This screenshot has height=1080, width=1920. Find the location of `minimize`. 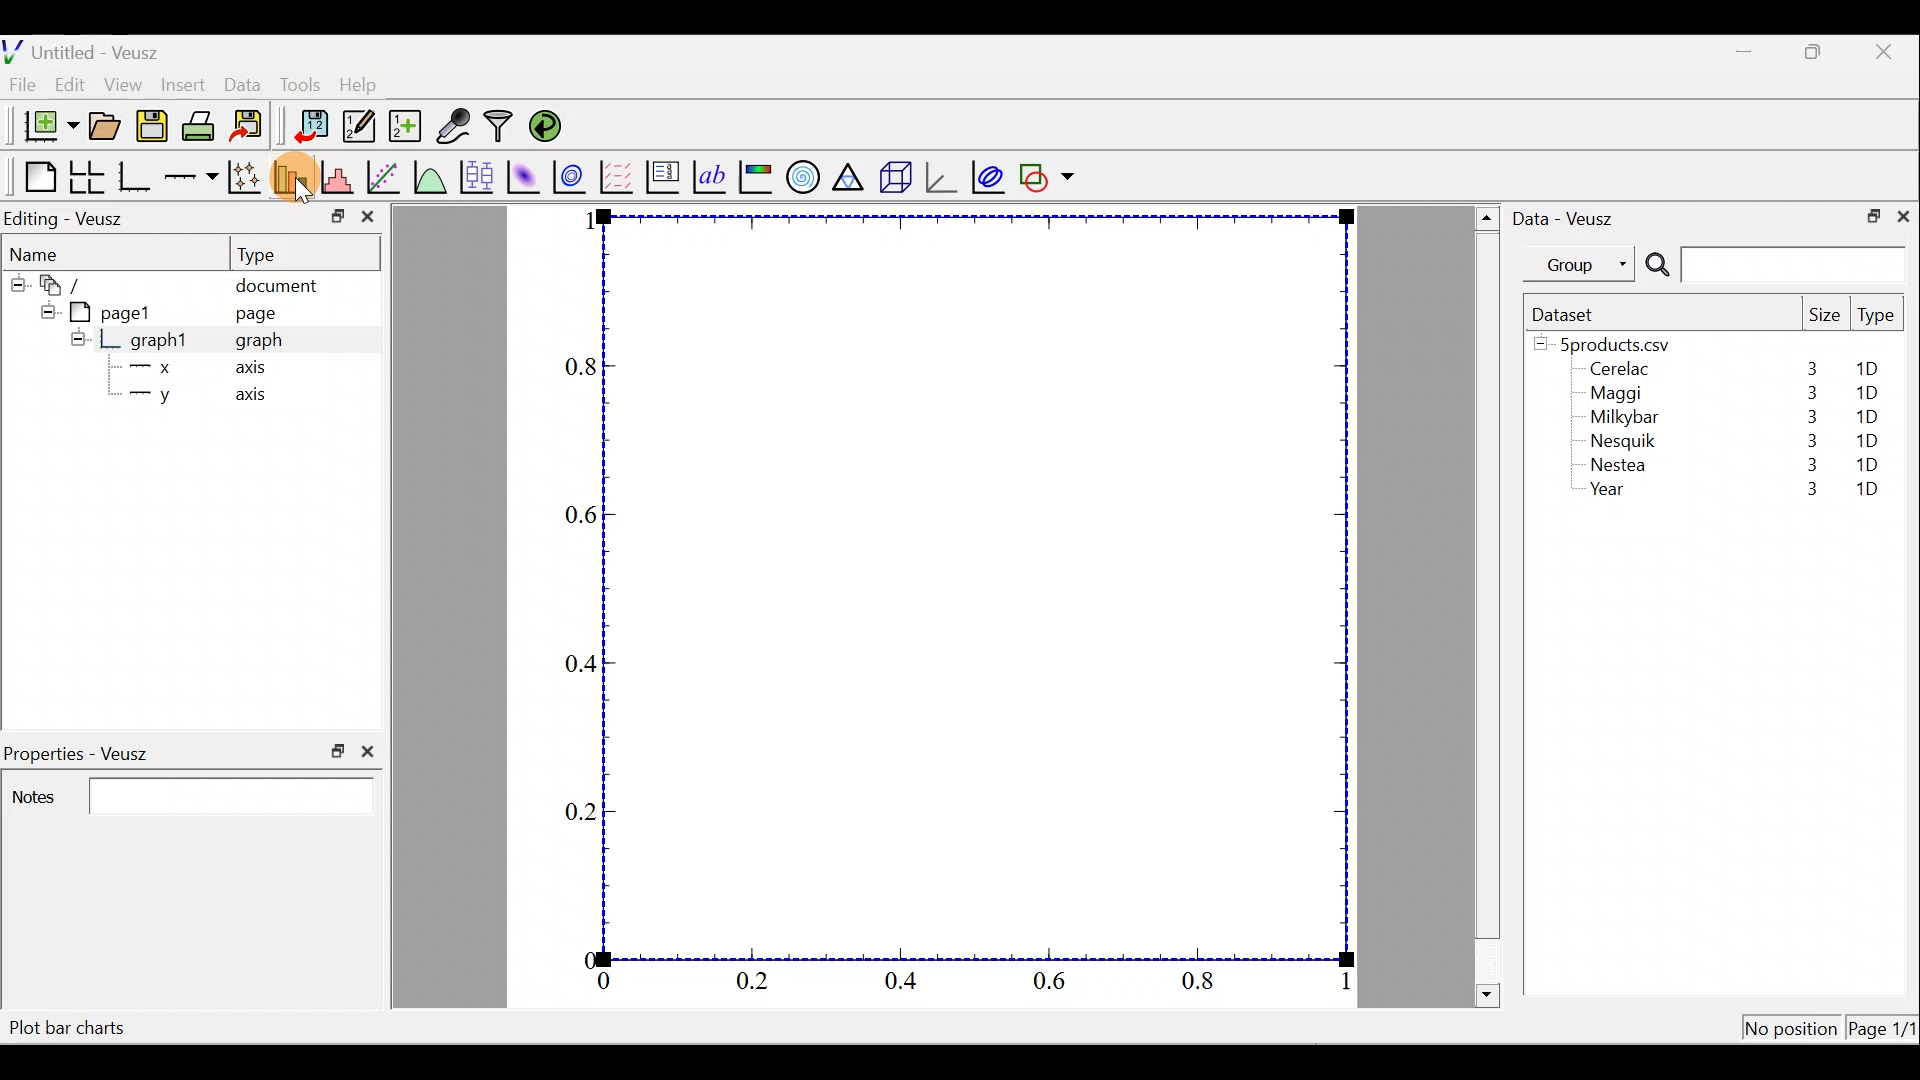

minimize is located at coordinates (1754, 50).